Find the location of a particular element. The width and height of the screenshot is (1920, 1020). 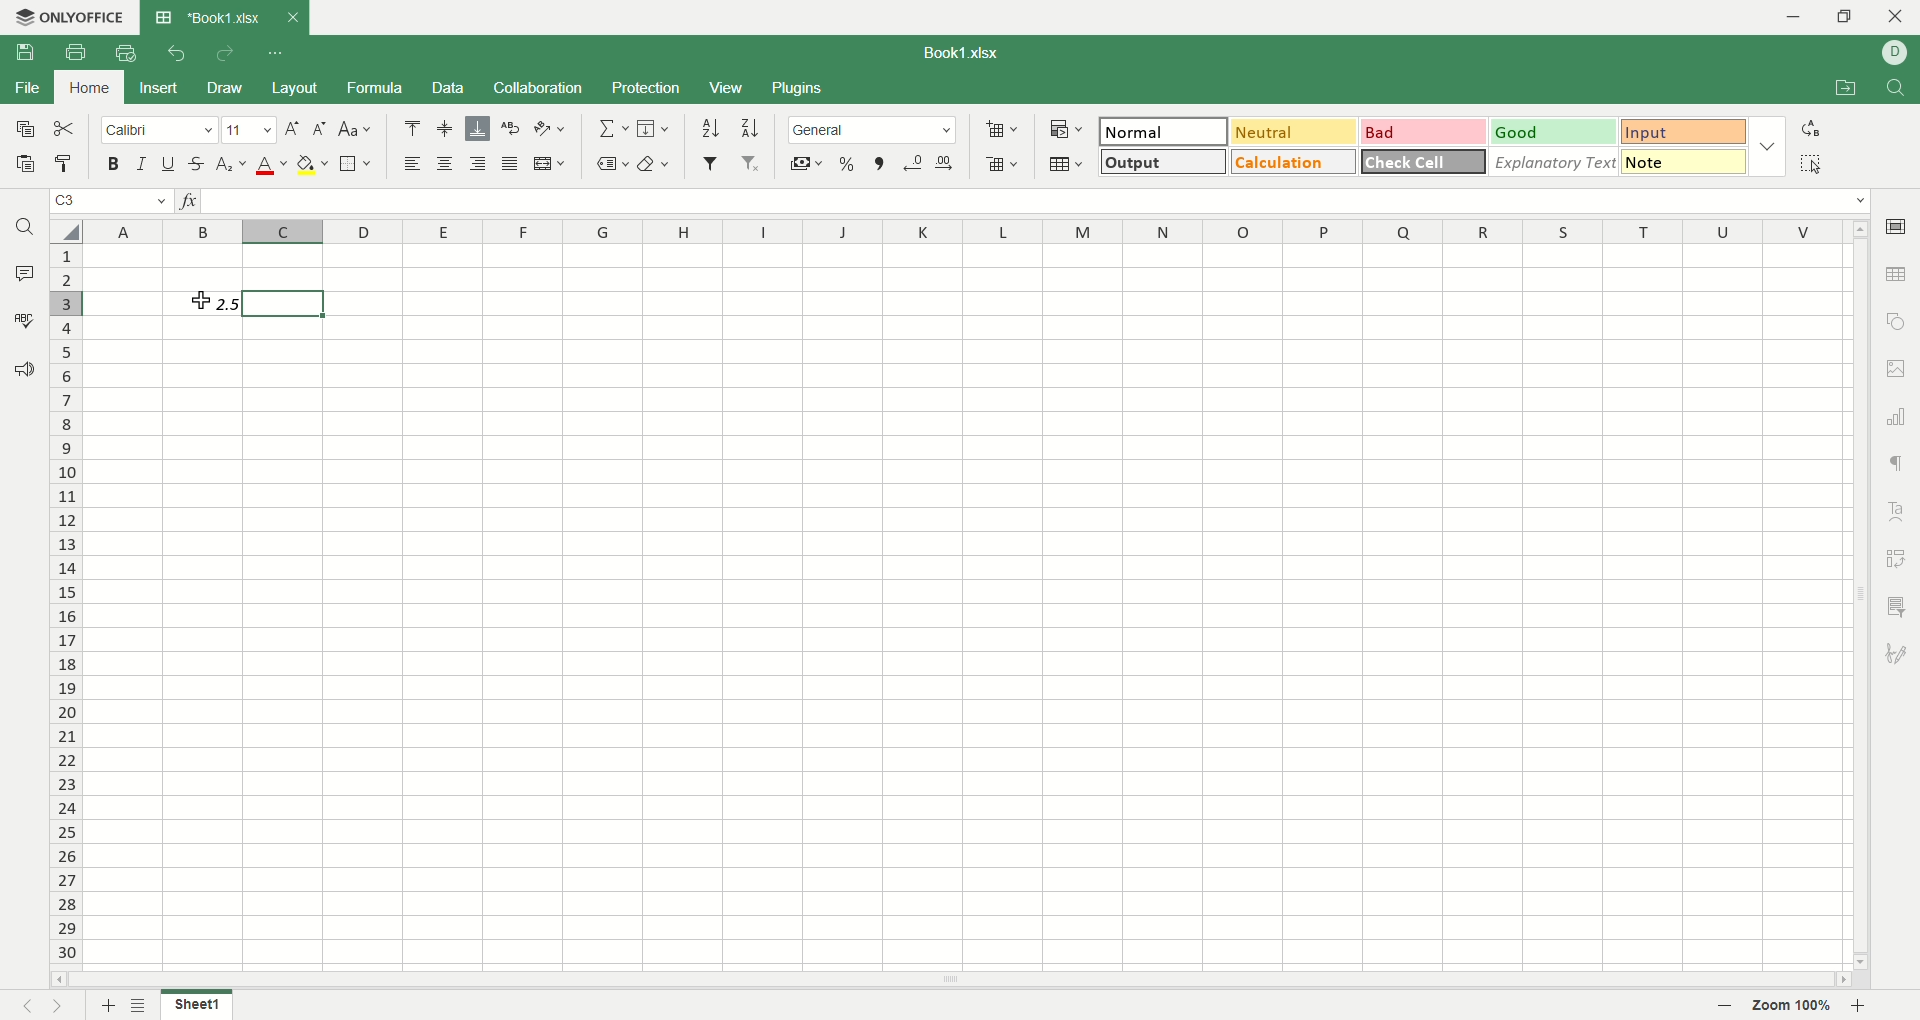

closes is located at coordinates (289, 17).